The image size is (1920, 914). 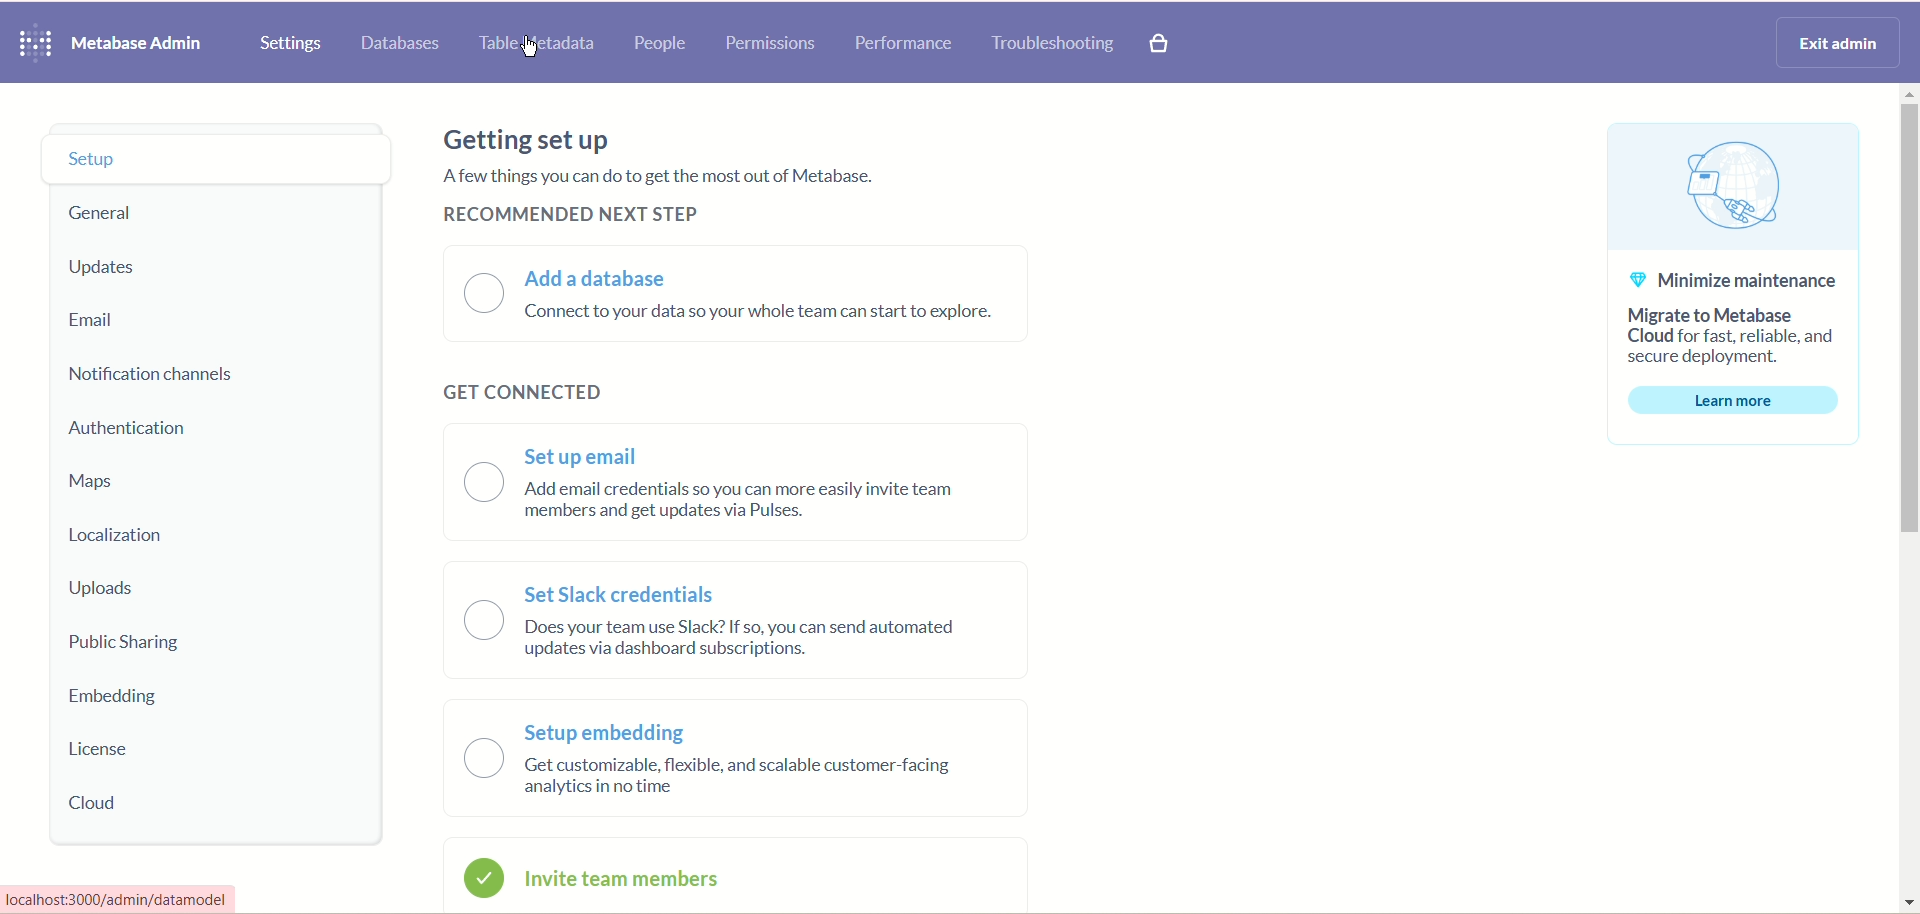 I want to click on getting set up, so click(x=521, y=138).